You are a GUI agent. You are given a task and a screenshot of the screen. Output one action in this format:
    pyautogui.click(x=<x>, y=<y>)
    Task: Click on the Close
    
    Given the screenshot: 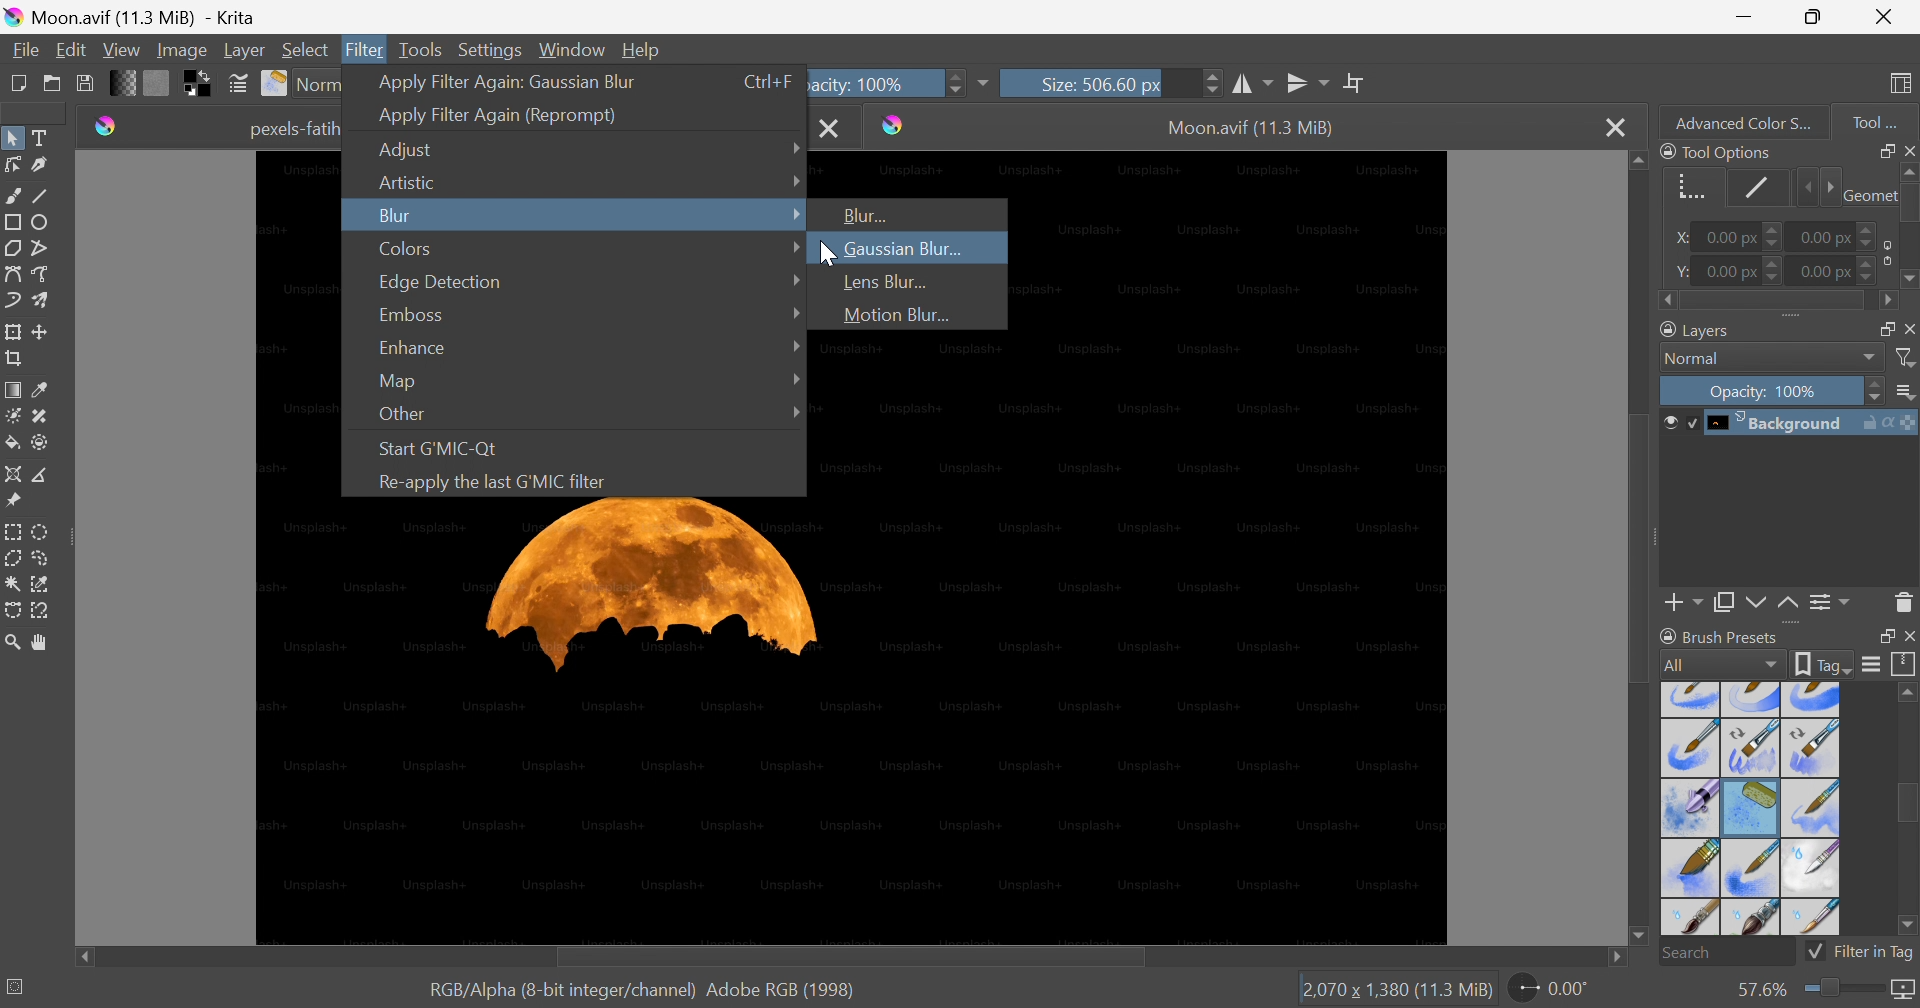 What is the action you would take?
    pyautogui.click(x=1908, y=327)
    